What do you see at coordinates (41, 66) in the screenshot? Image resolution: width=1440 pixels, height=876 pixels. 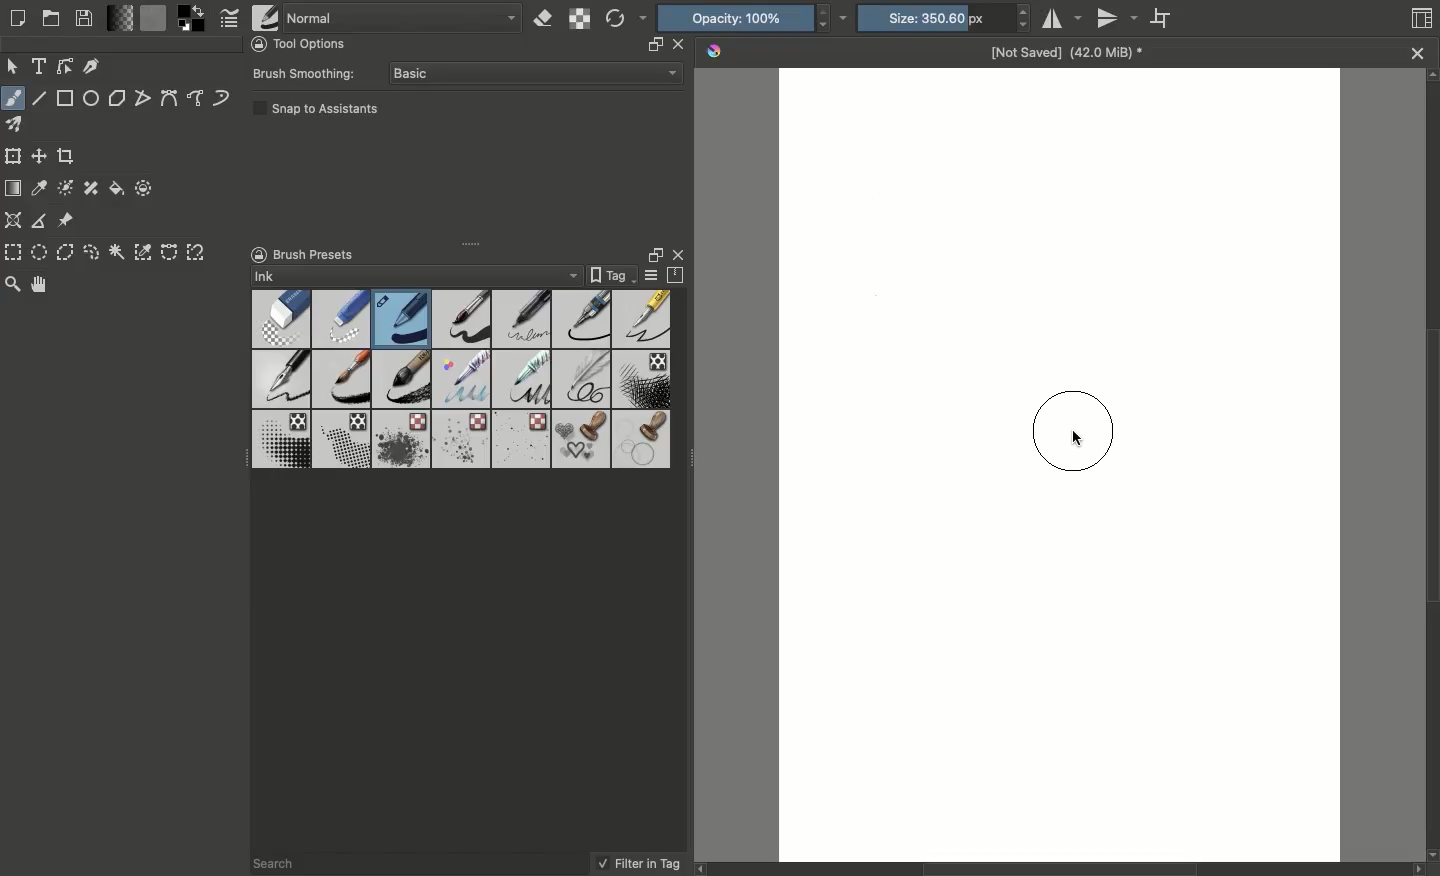 I see `Text` at bounding box center [41, 66].